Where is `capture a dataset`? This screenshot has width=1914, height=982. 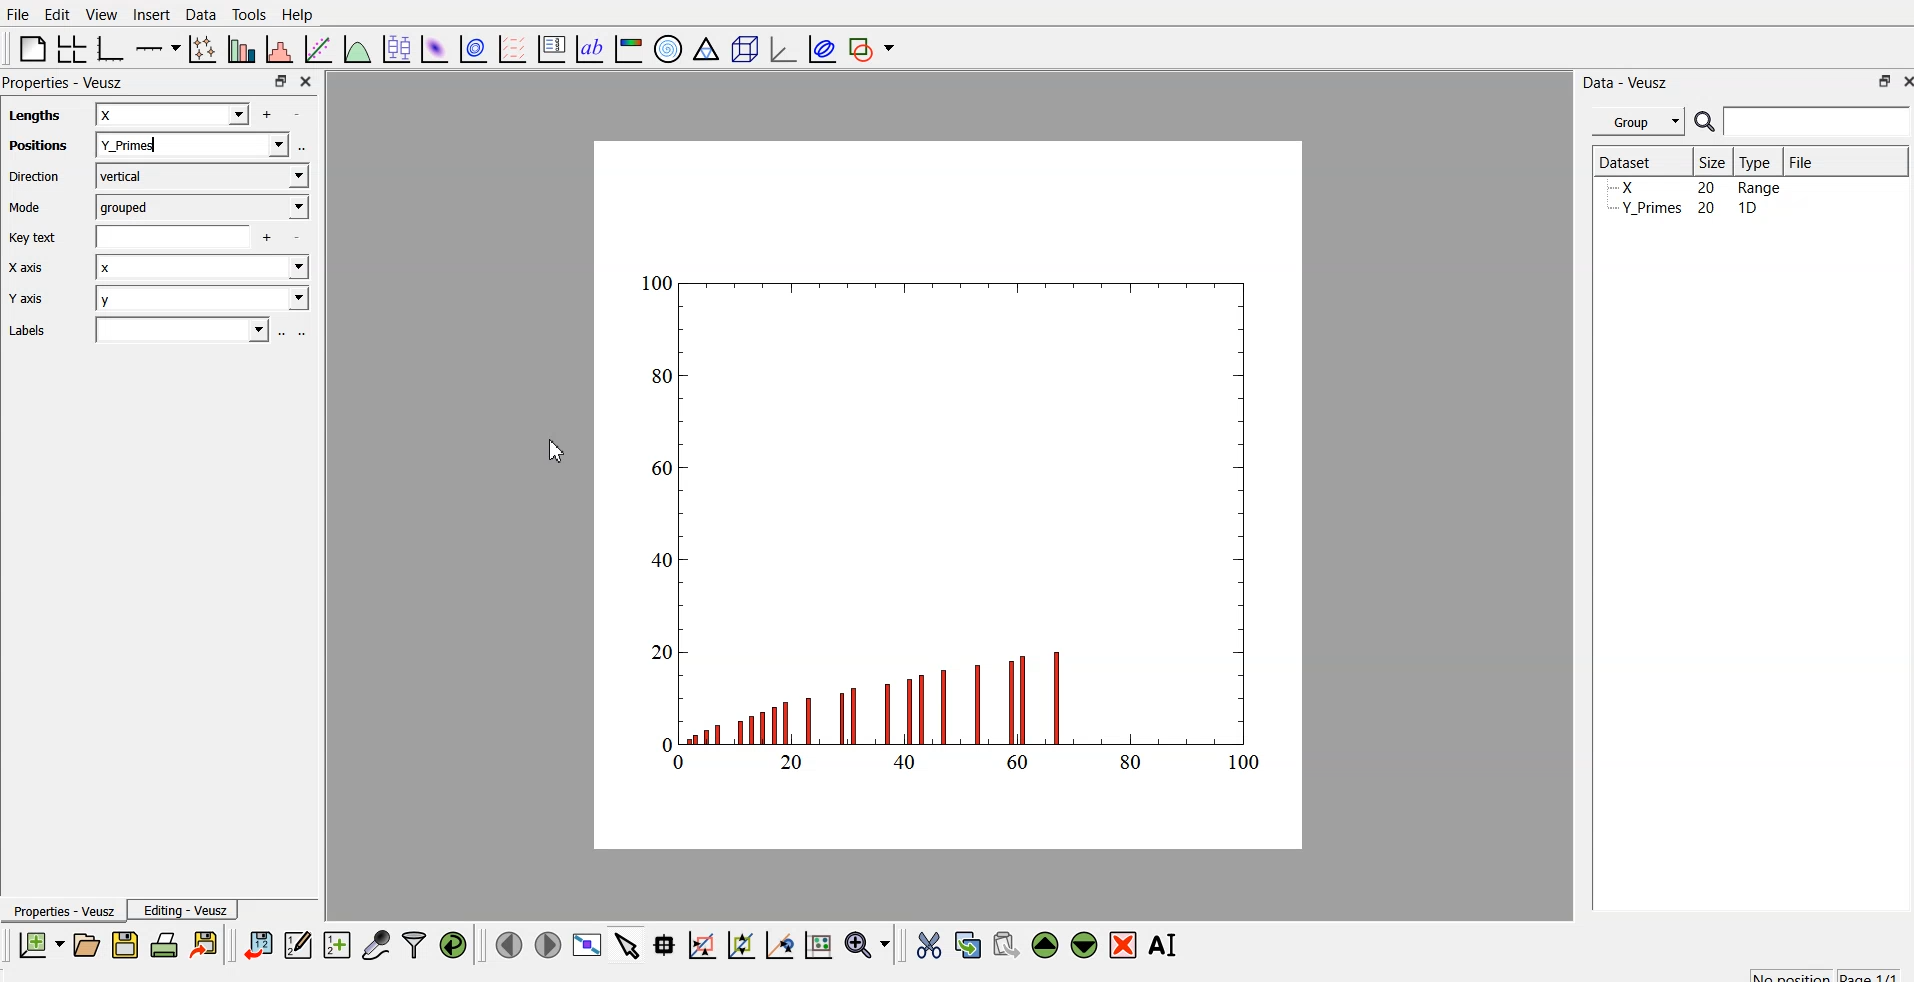 capture a dataset is located at coordinates (375, 944).